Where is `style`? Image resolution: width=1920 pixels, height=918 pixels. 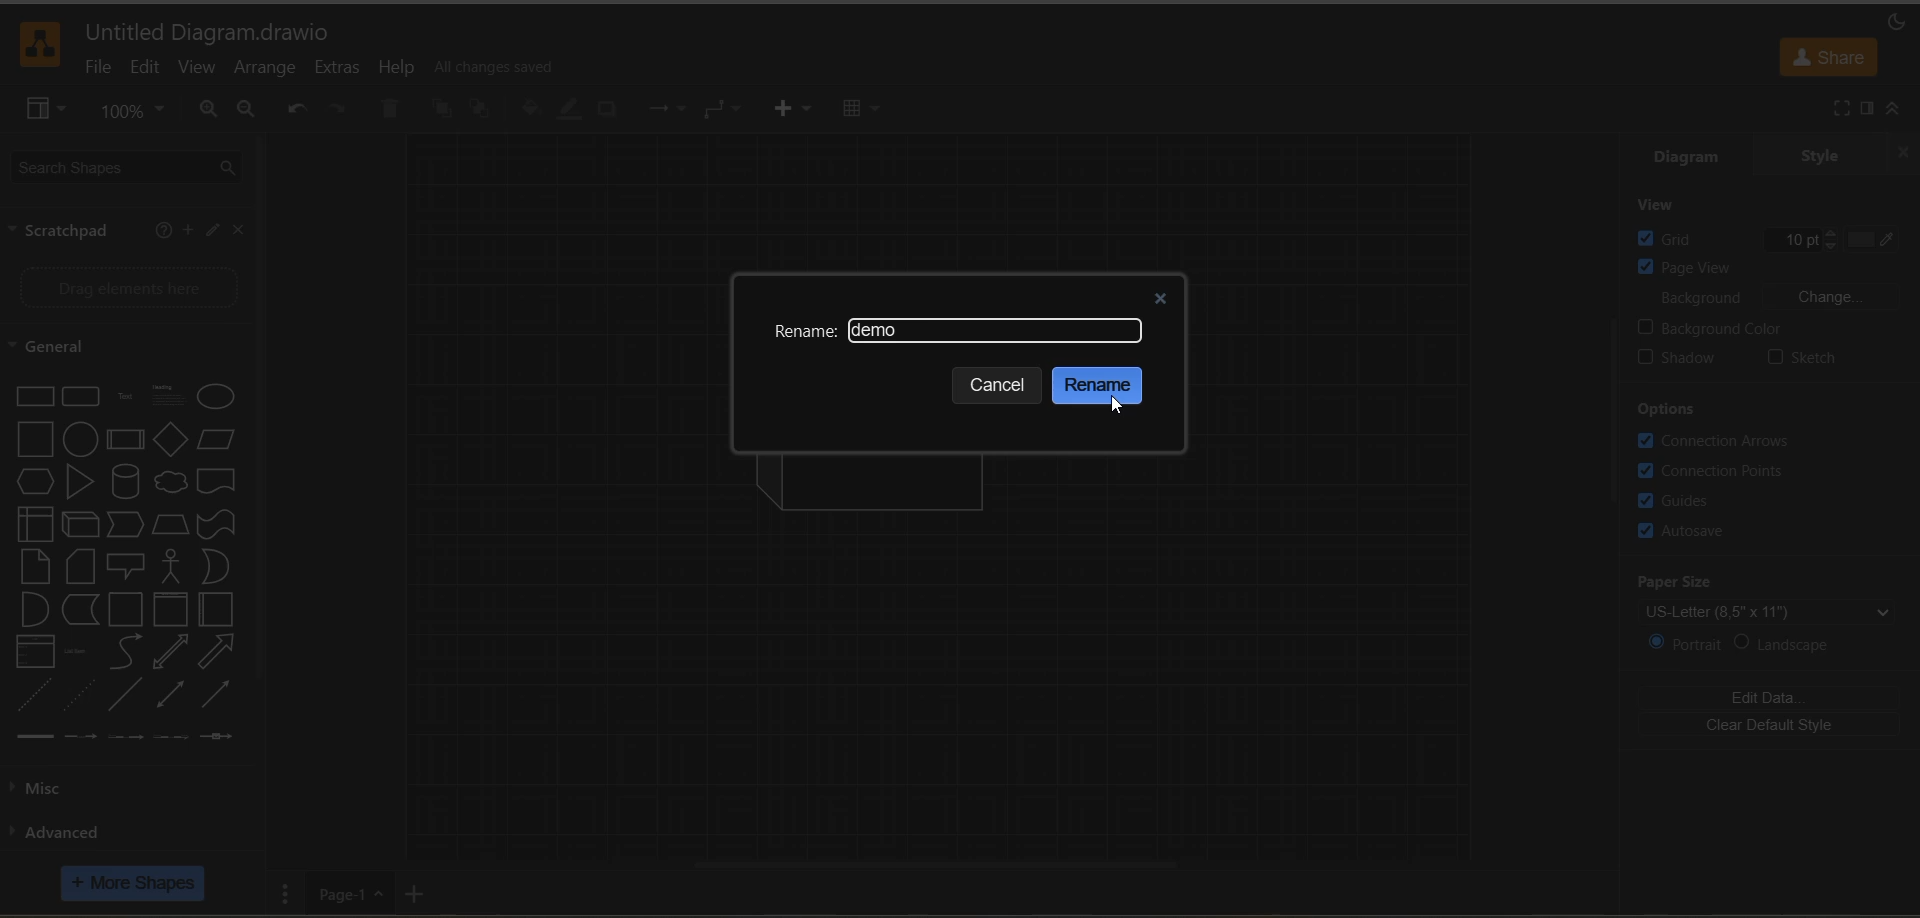
style is located at coordinates (1817, 157).